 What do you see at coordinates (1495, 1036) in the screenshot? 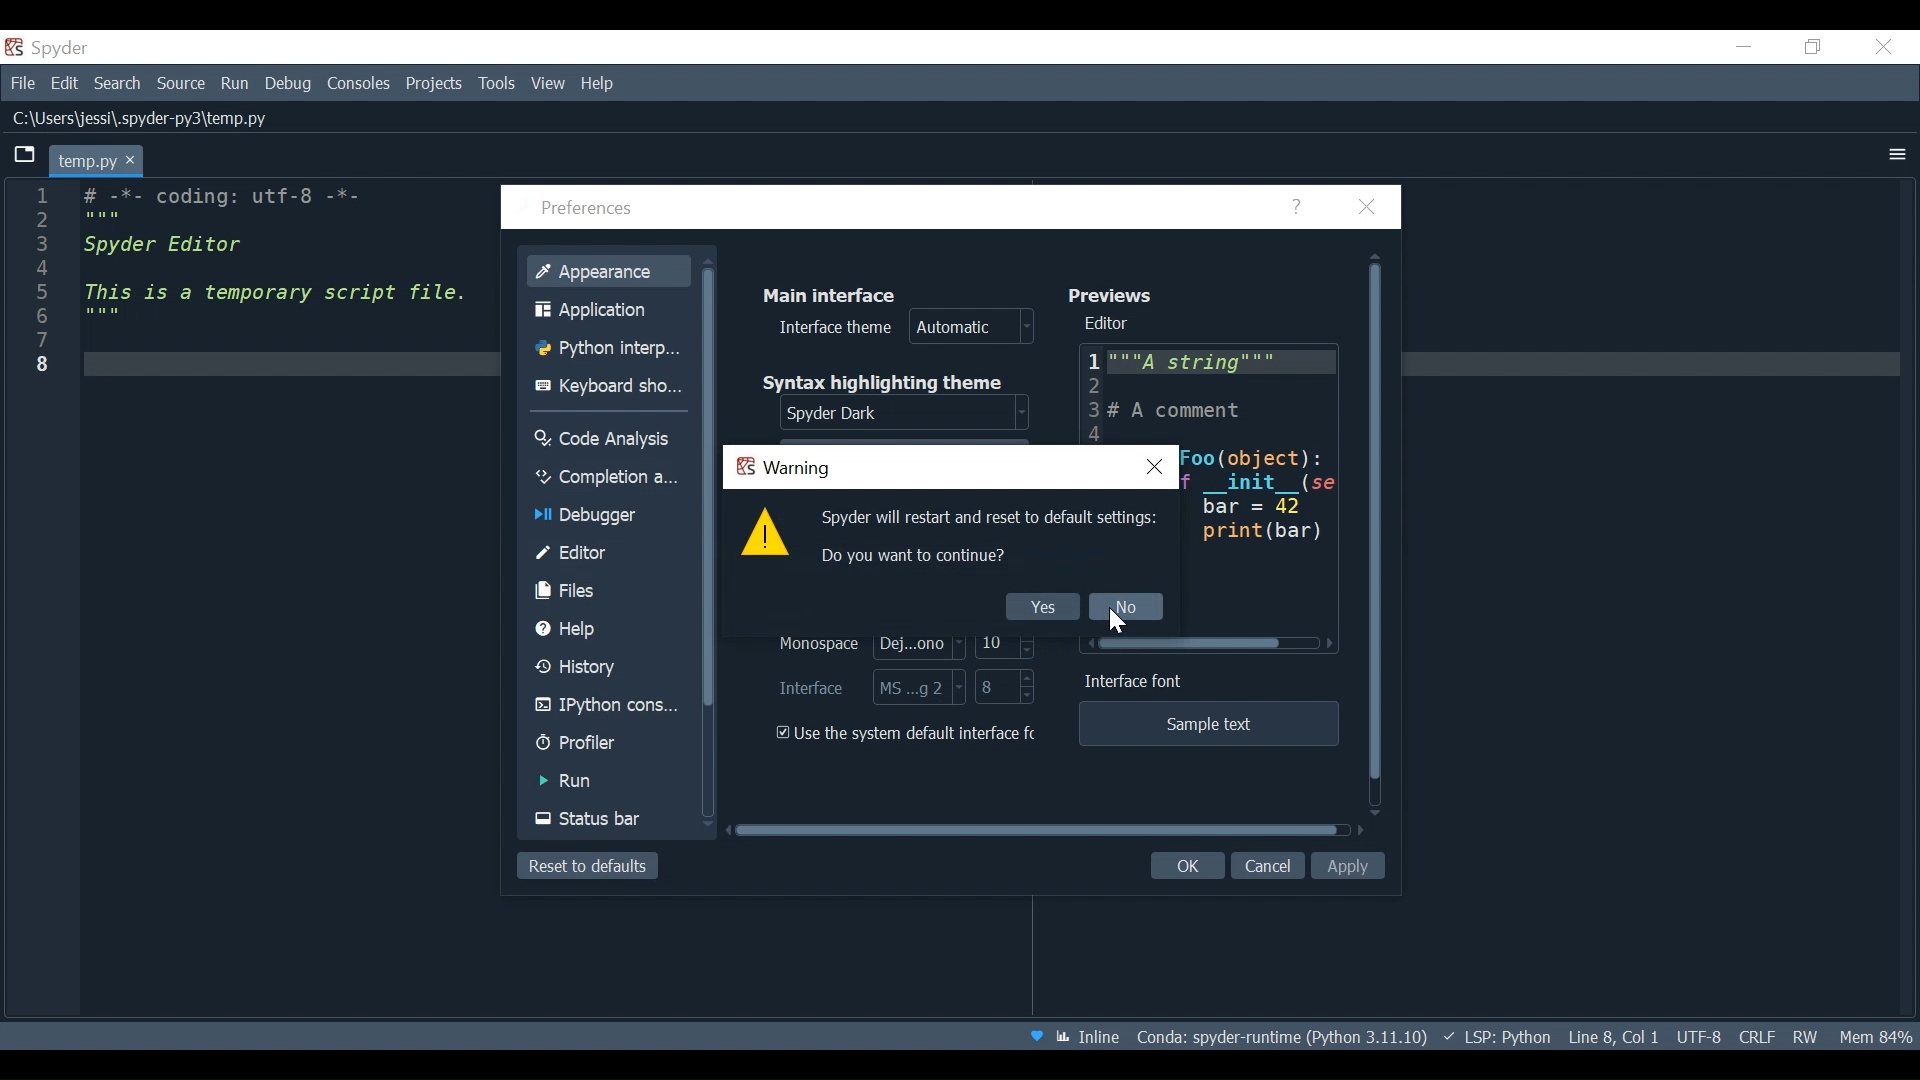
I see `Language` at bounding box center [1495, 1036].